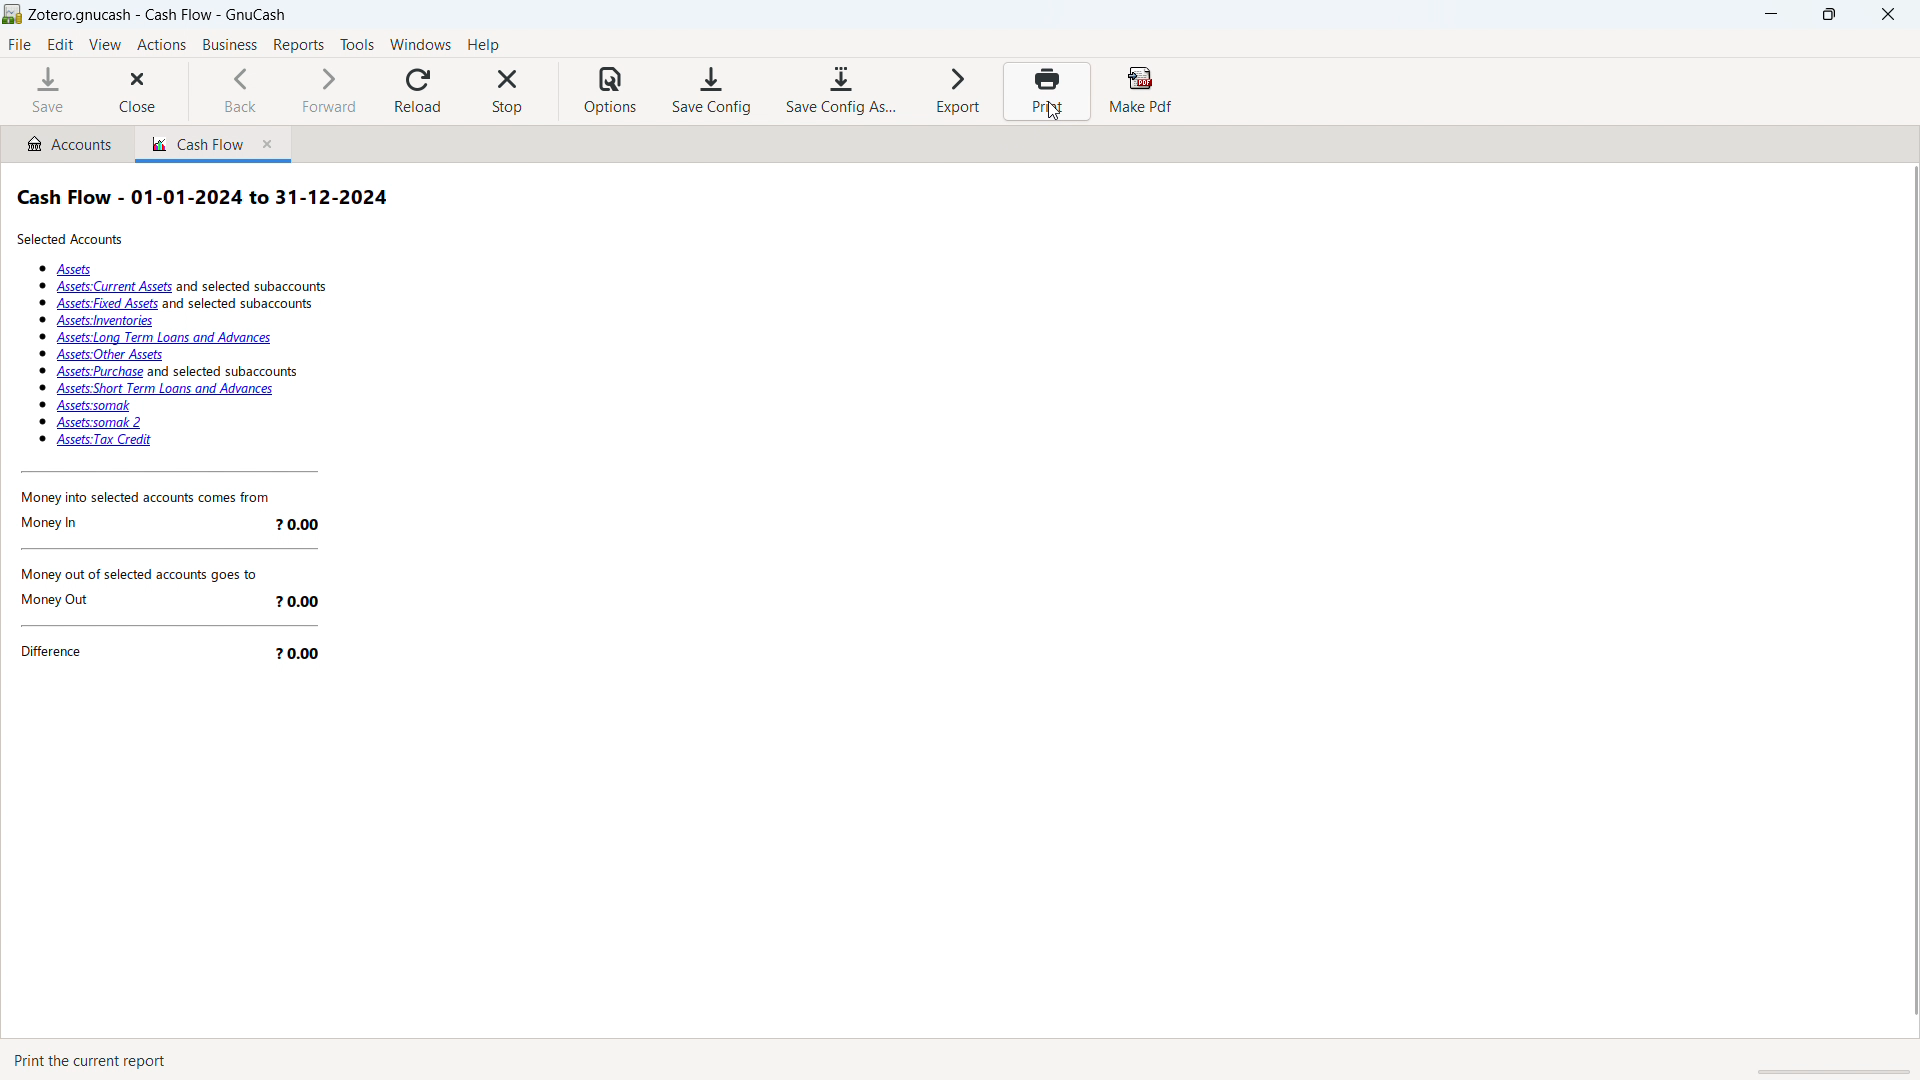  I want to click on business, so click(229, 44).